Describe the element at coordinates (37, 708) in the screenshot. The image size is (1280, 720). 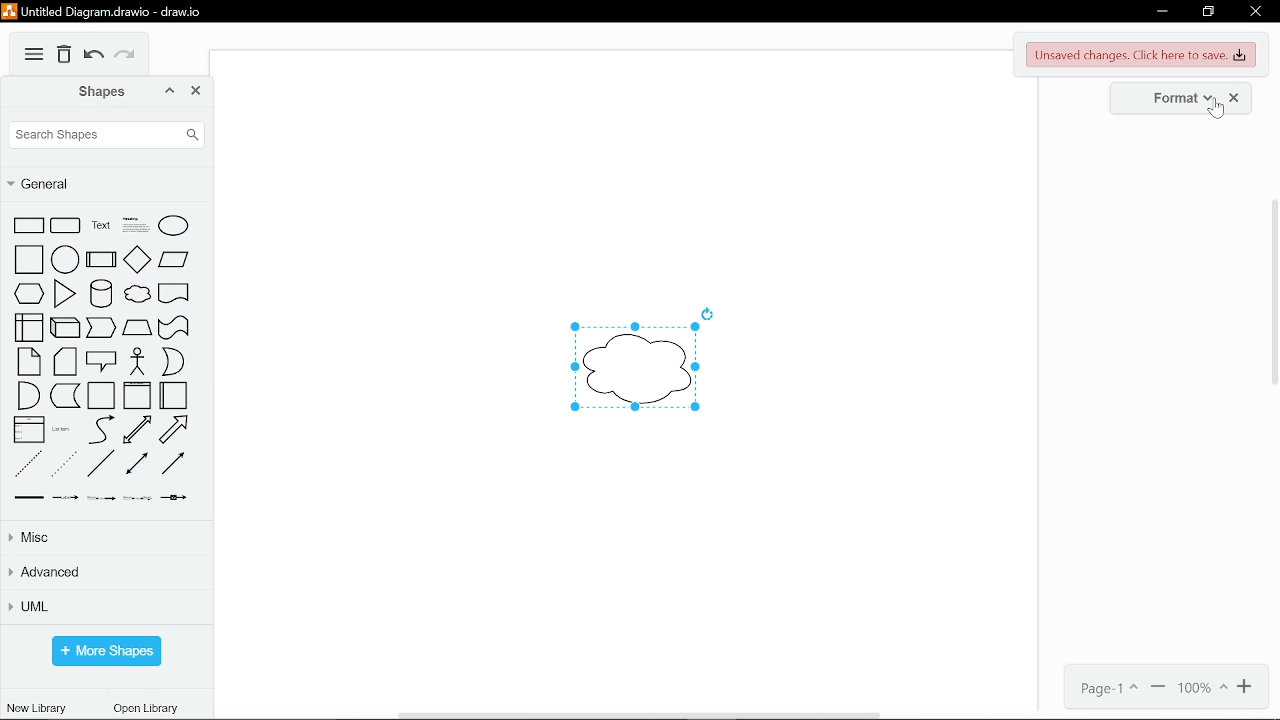
I see `new library` at that location.